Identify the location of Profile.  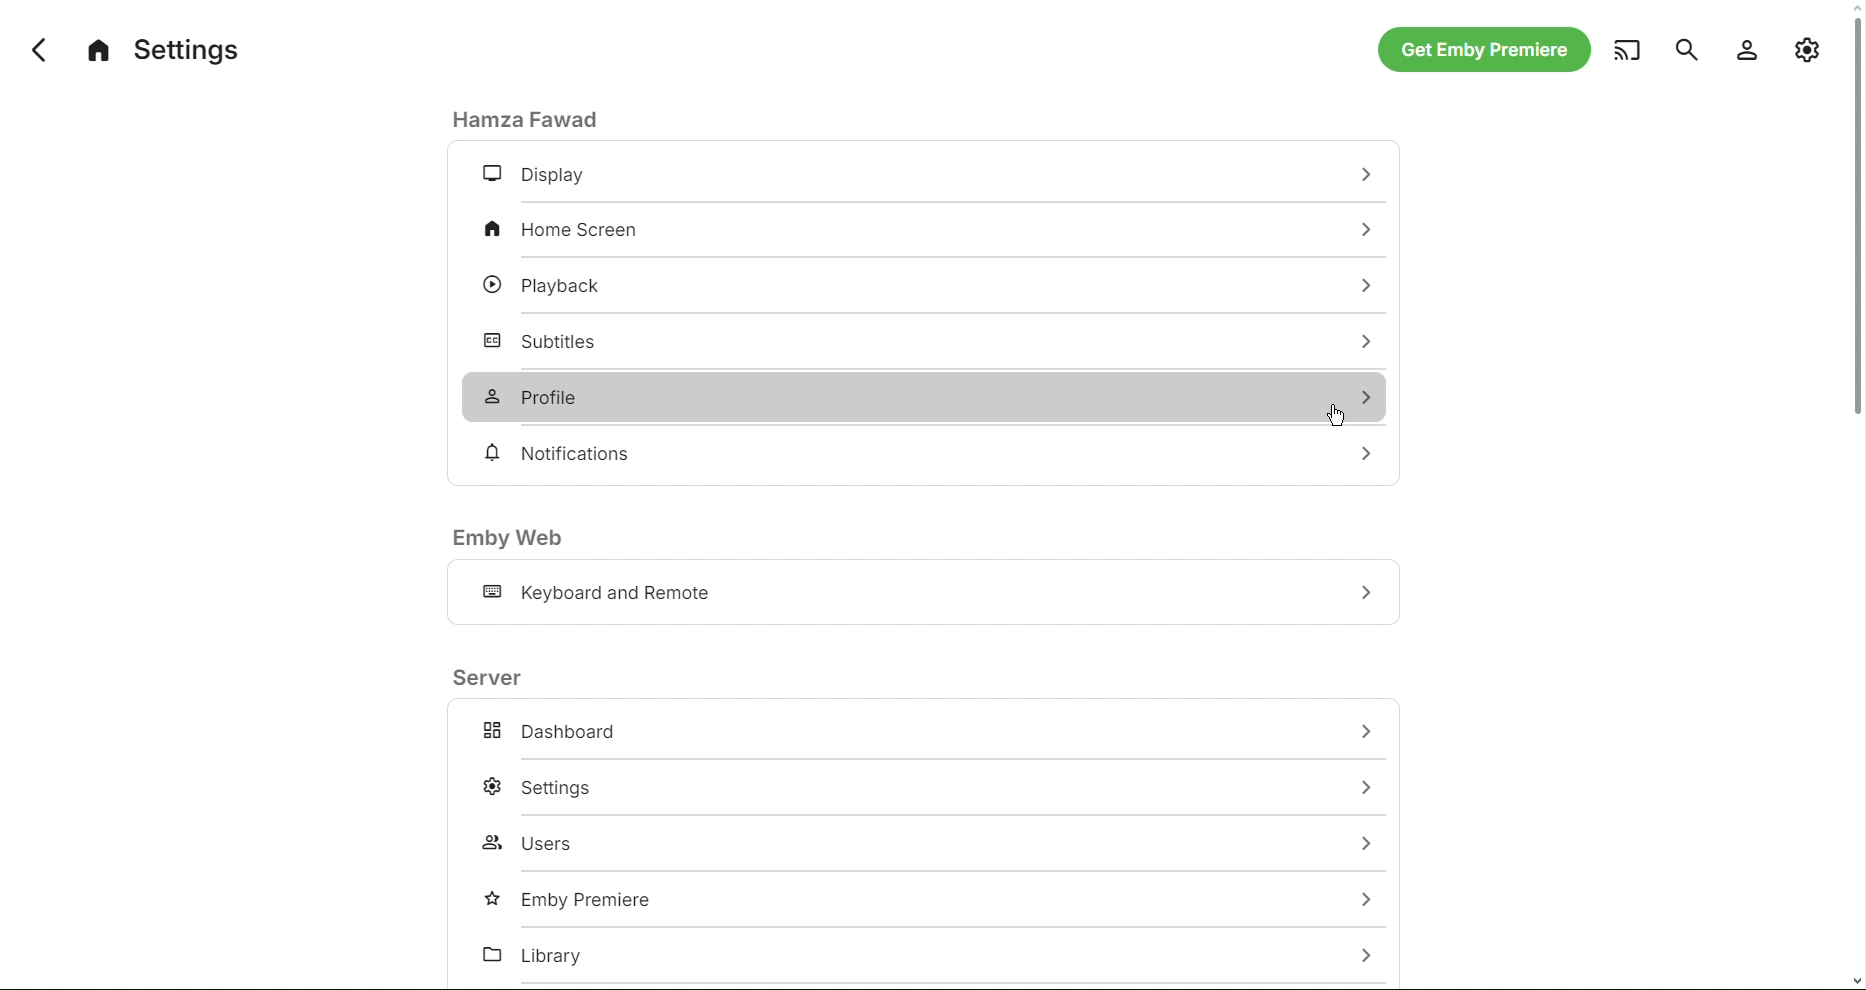
(543, 395).